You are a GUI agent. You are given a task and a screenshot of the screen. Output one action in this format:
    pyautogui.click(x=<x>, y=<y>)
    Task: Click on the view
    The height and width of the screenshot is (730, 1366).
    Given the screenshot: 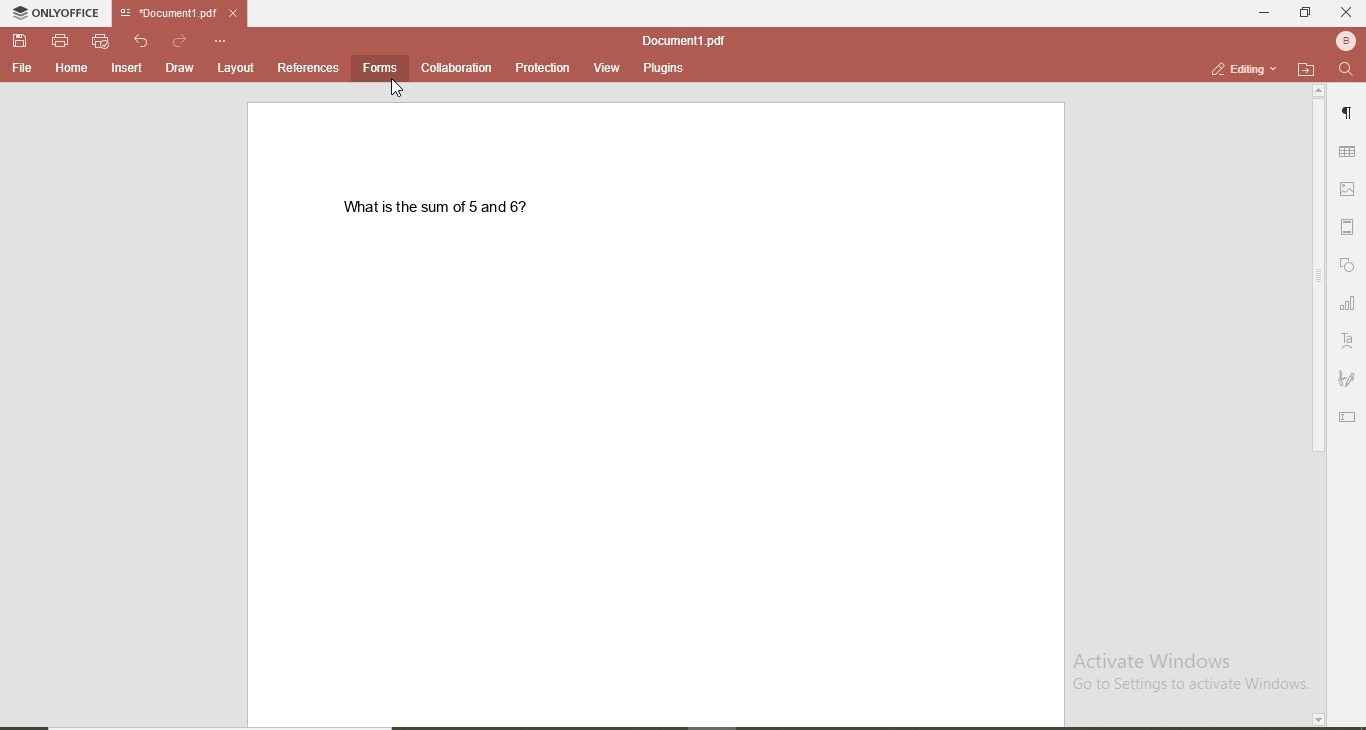 What is the action you would take?
    pyautogui.click(x=608, y=67)
    